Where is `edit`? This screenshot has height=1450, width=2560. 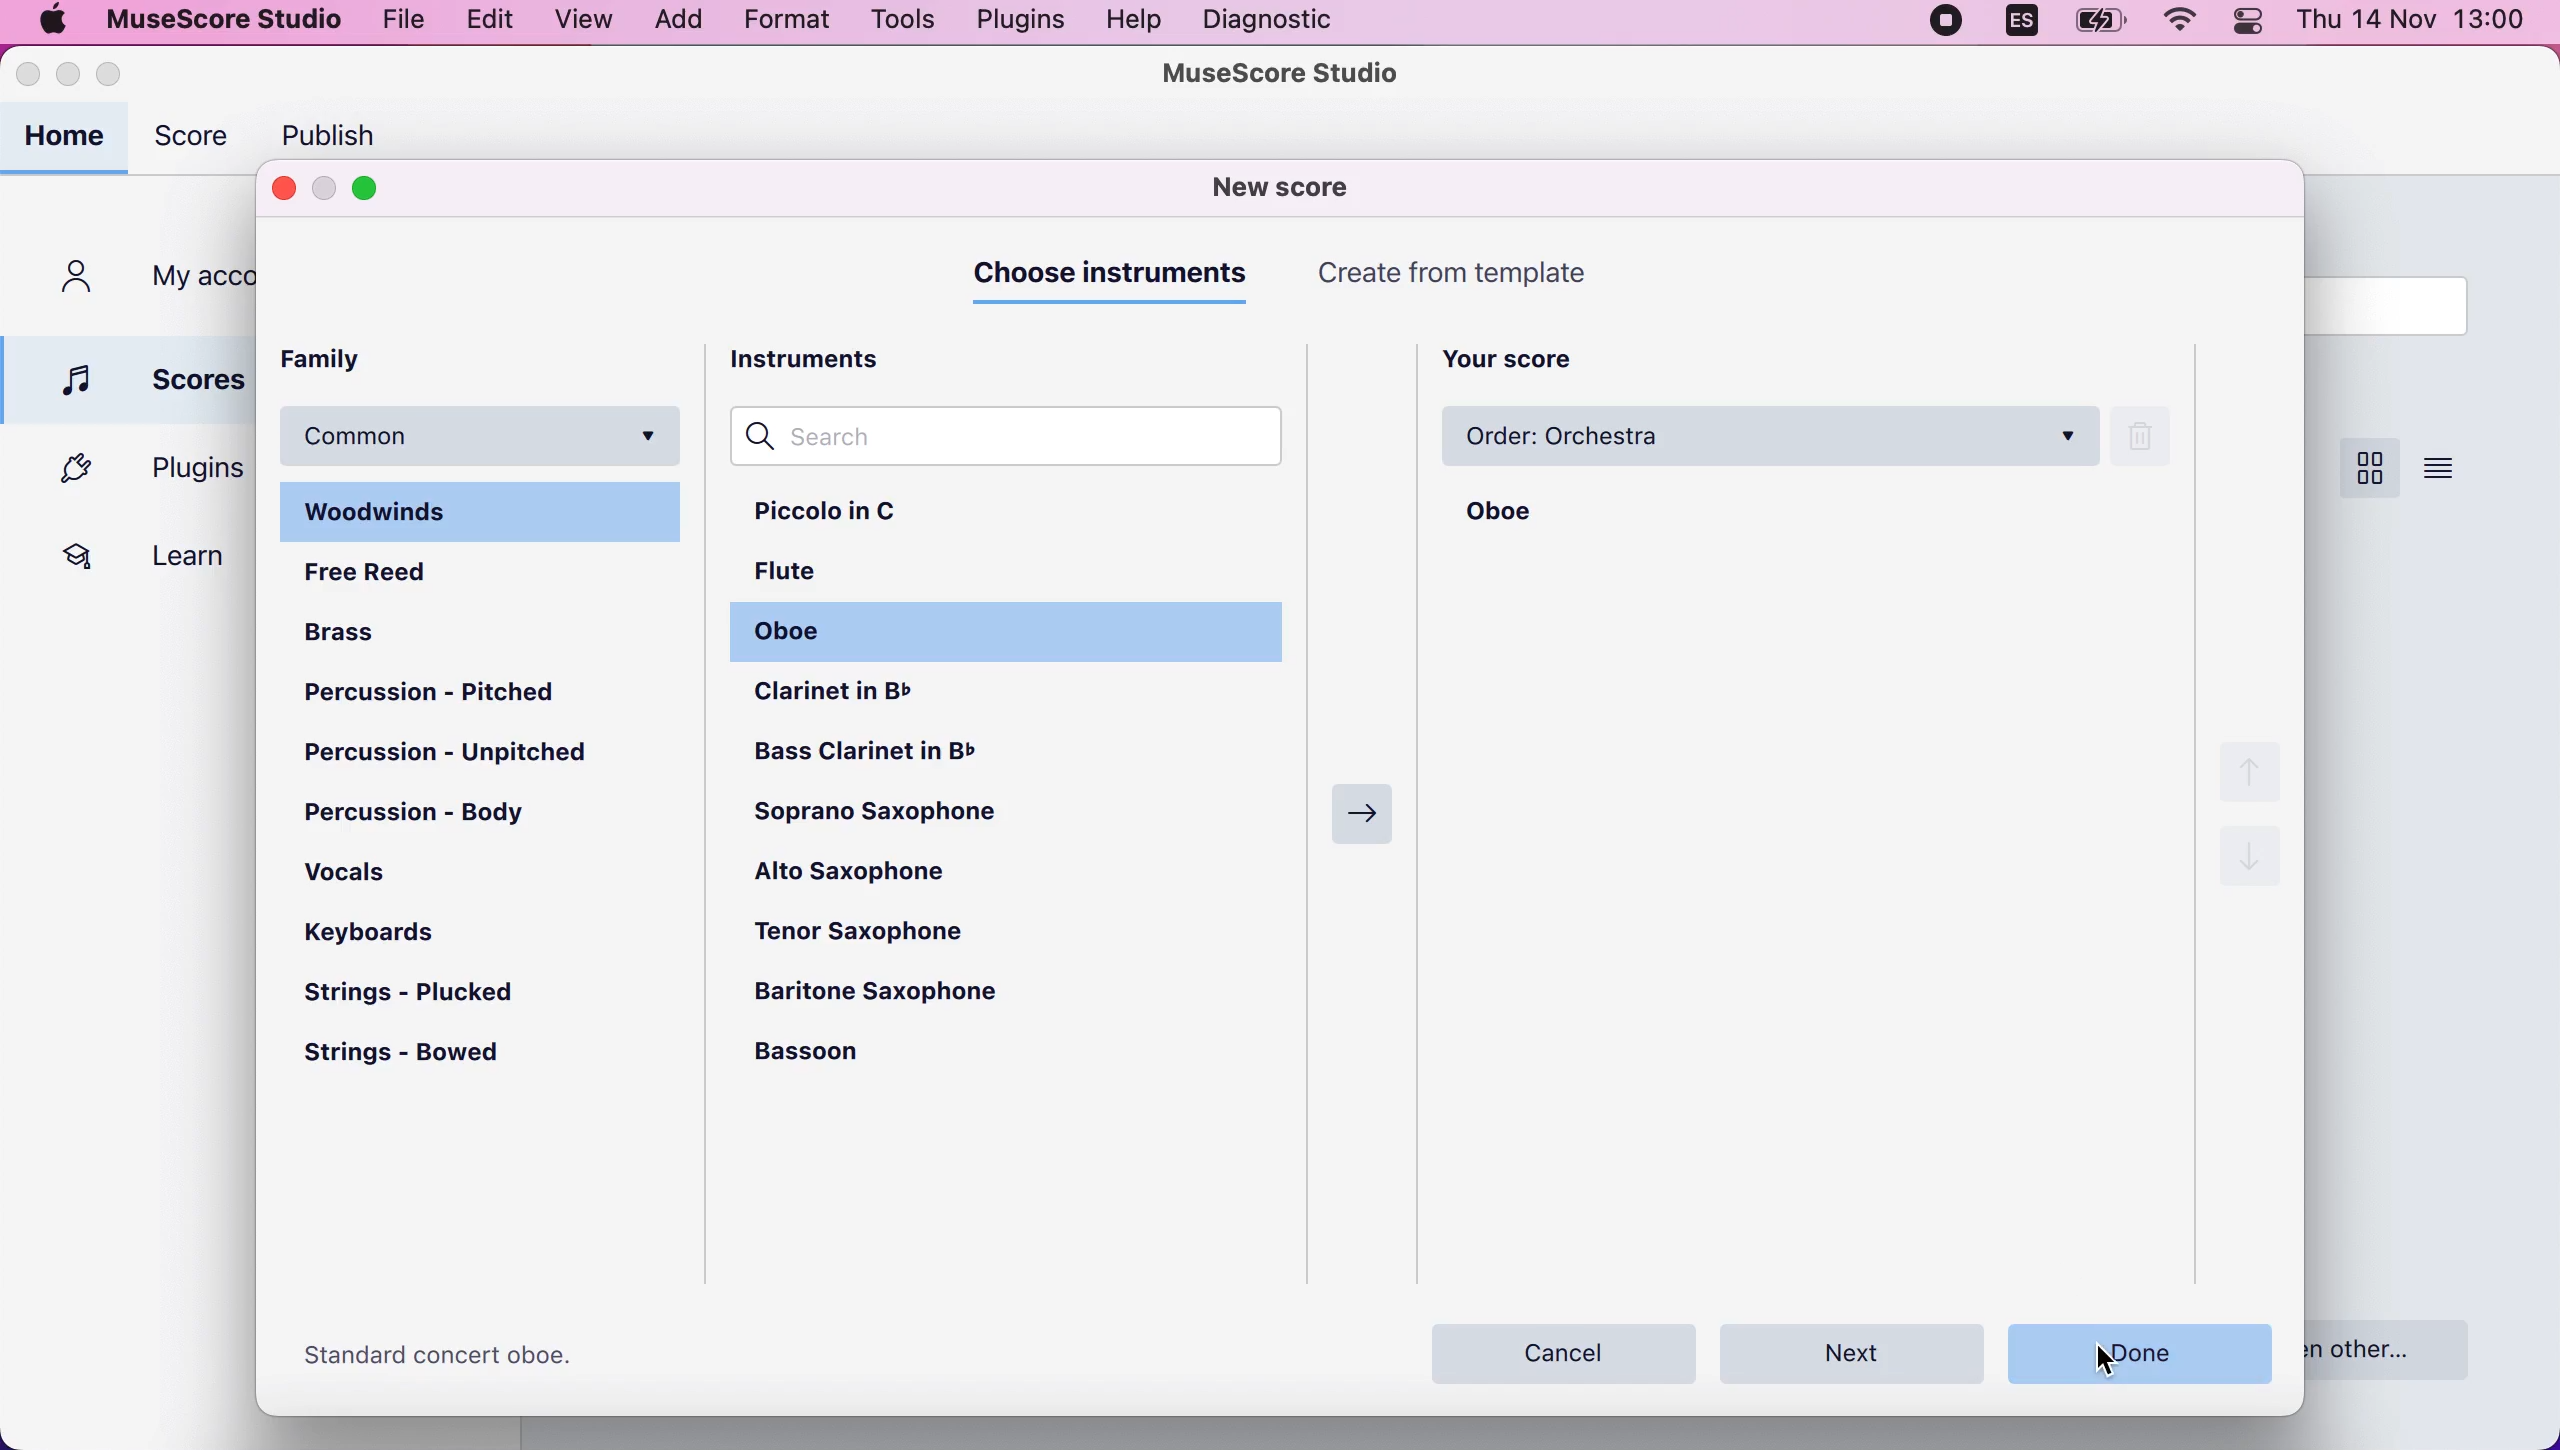
edit is located at coordinates (491, 23).